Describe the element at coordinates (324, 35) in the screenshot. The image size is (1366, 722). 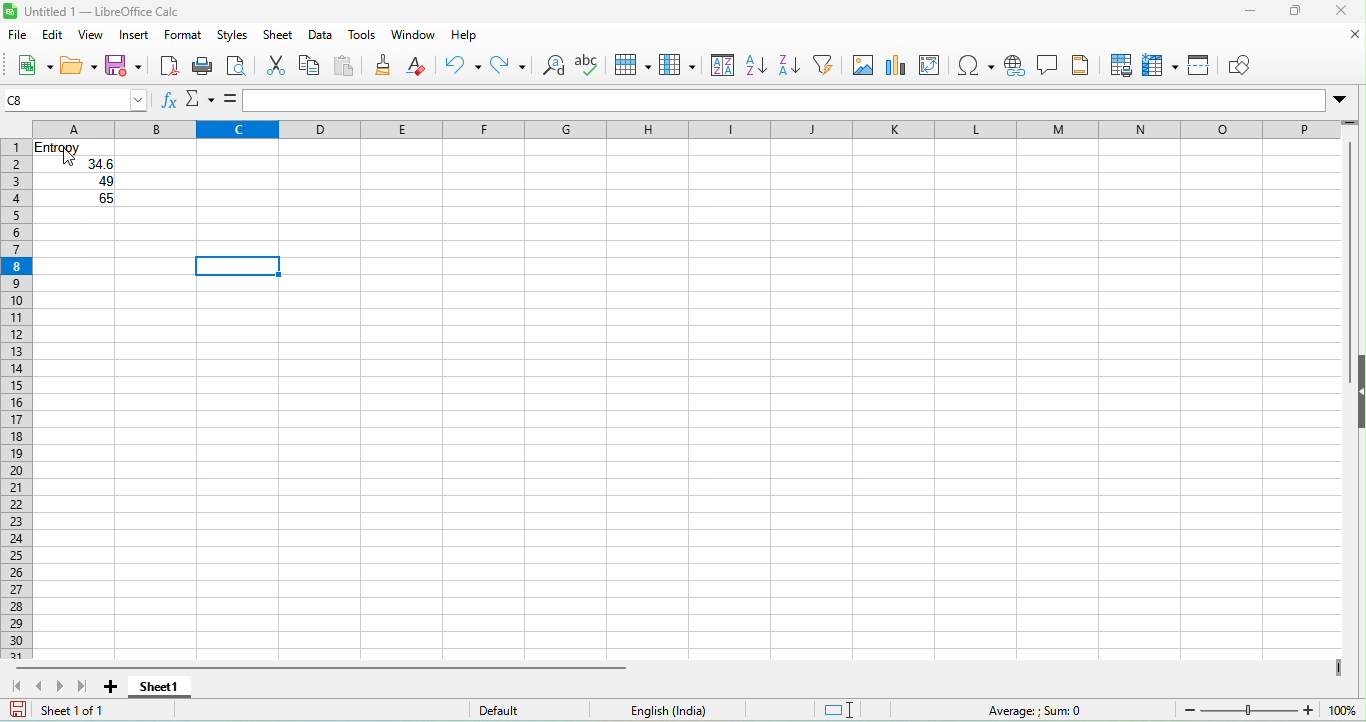
I see `date` at that location.